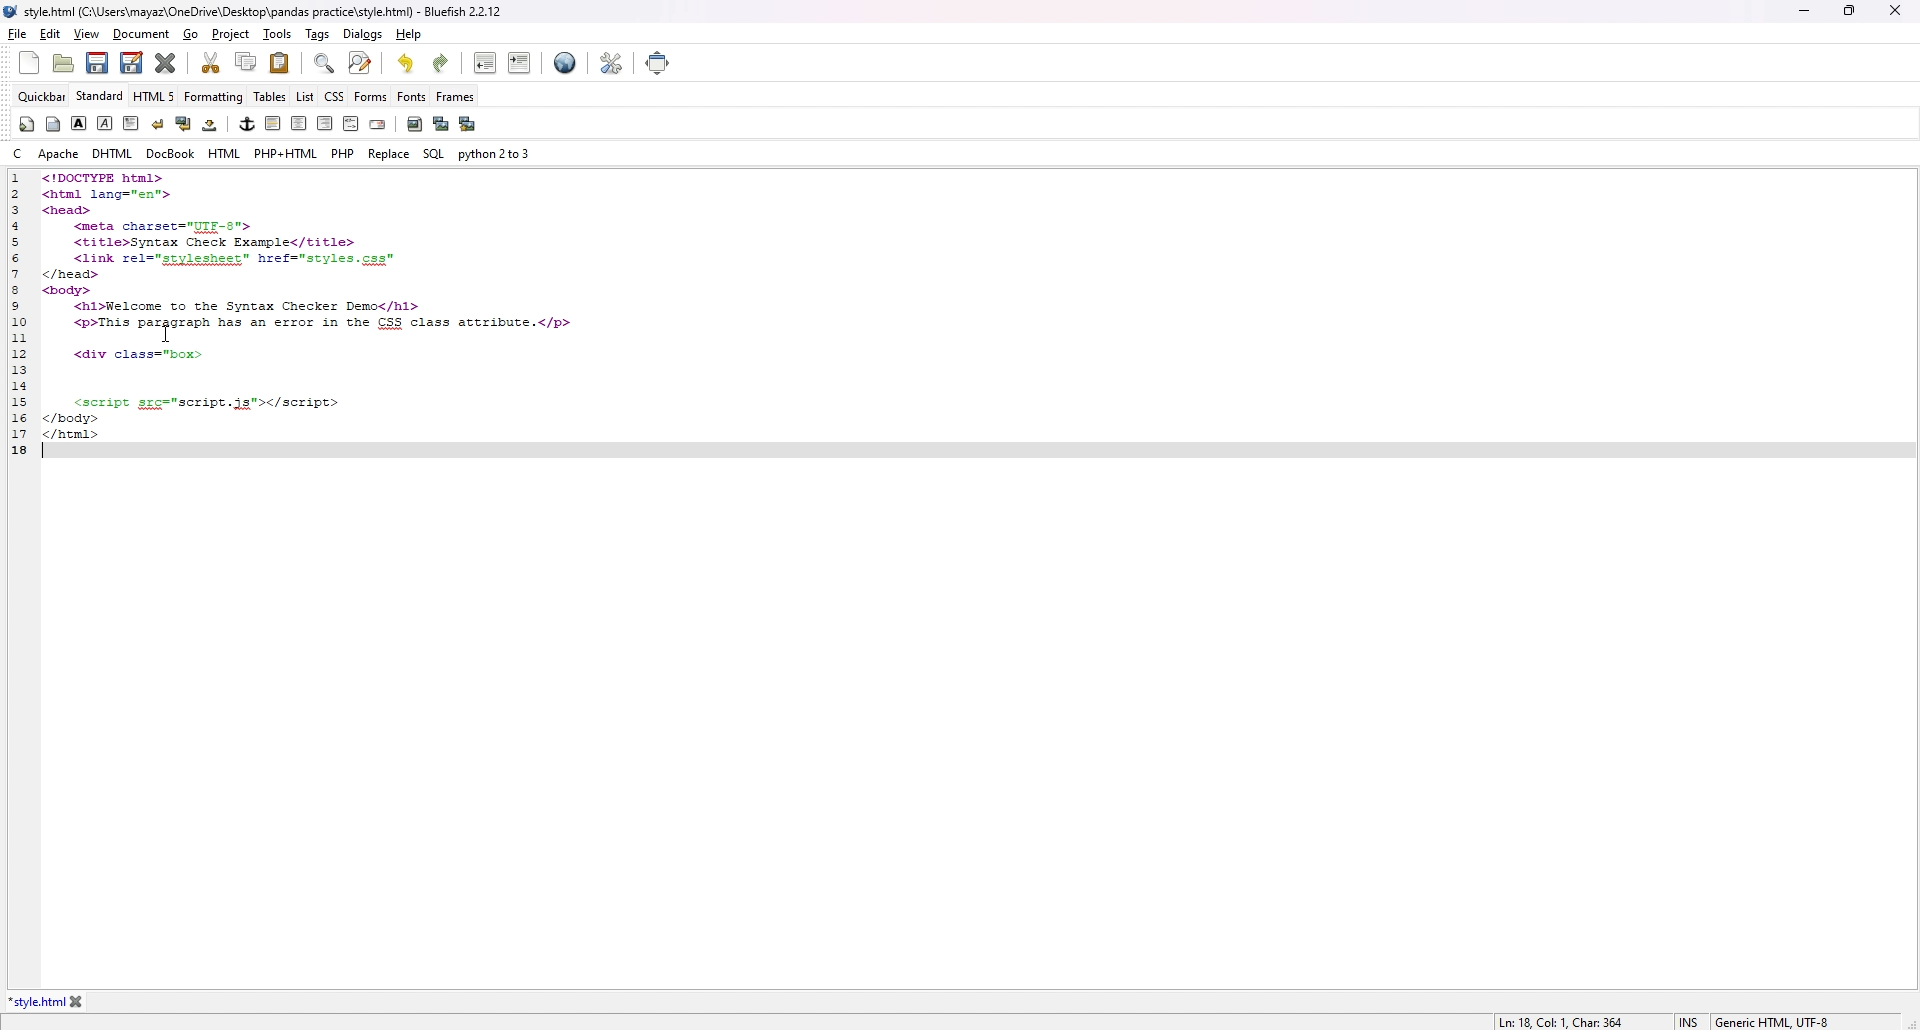 The image size is (1920, 1030). What do you see at coordinates (414, 125) in the screenshot?
I see `insert image` at bounding box center [414, 125].